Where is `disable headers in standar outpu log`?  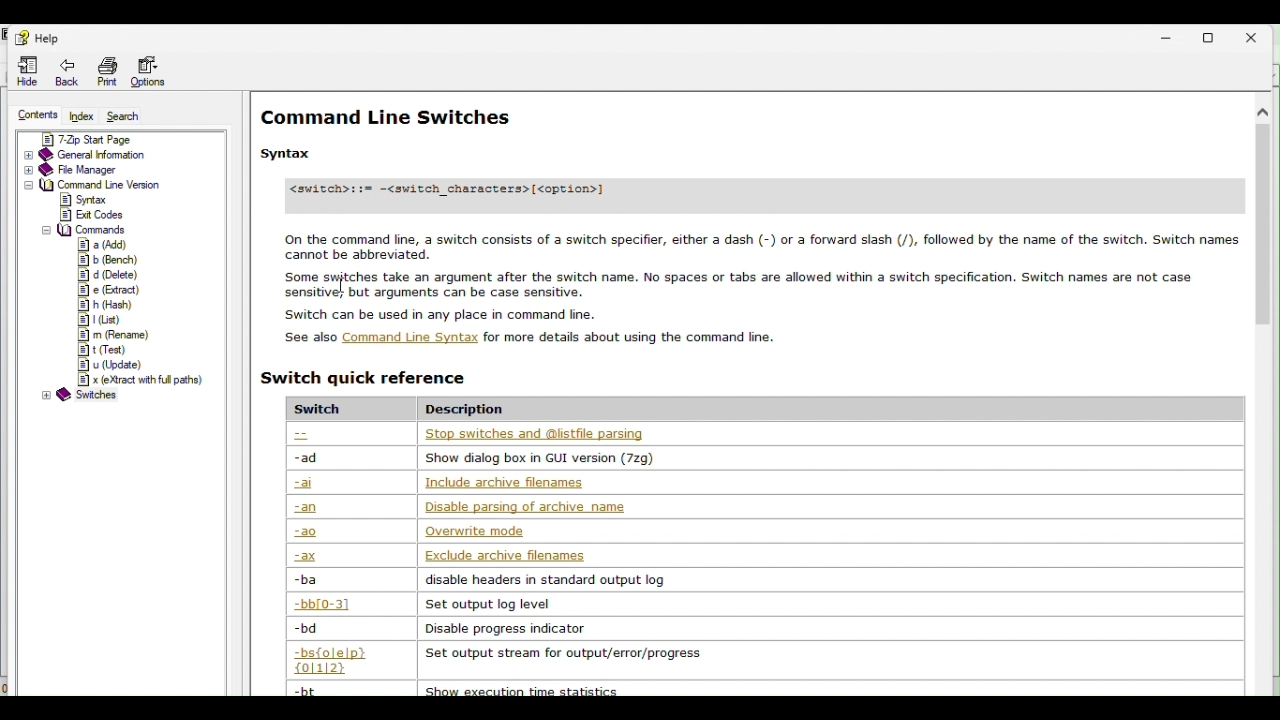
disable headers in standar outpu log is located at coordinates (546, 580).